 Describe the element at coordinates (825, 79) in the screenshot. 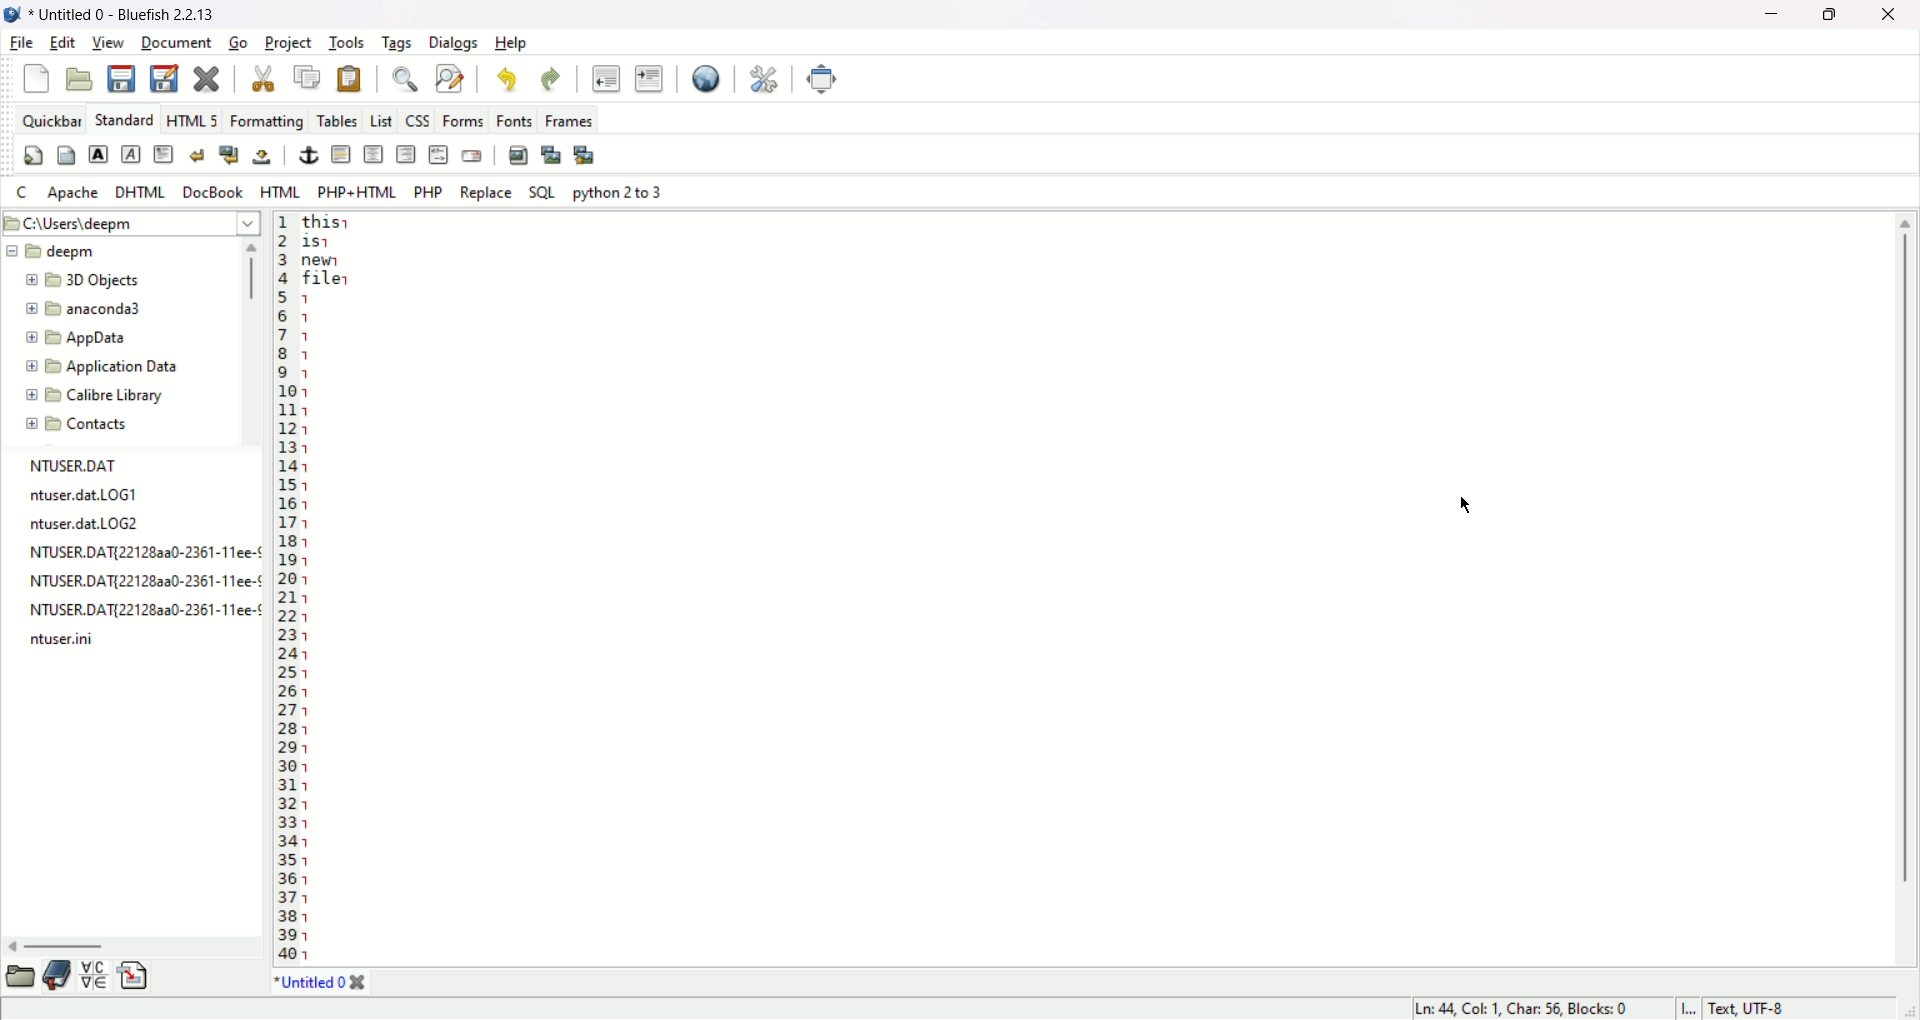

I see `fullscreen` at that location.